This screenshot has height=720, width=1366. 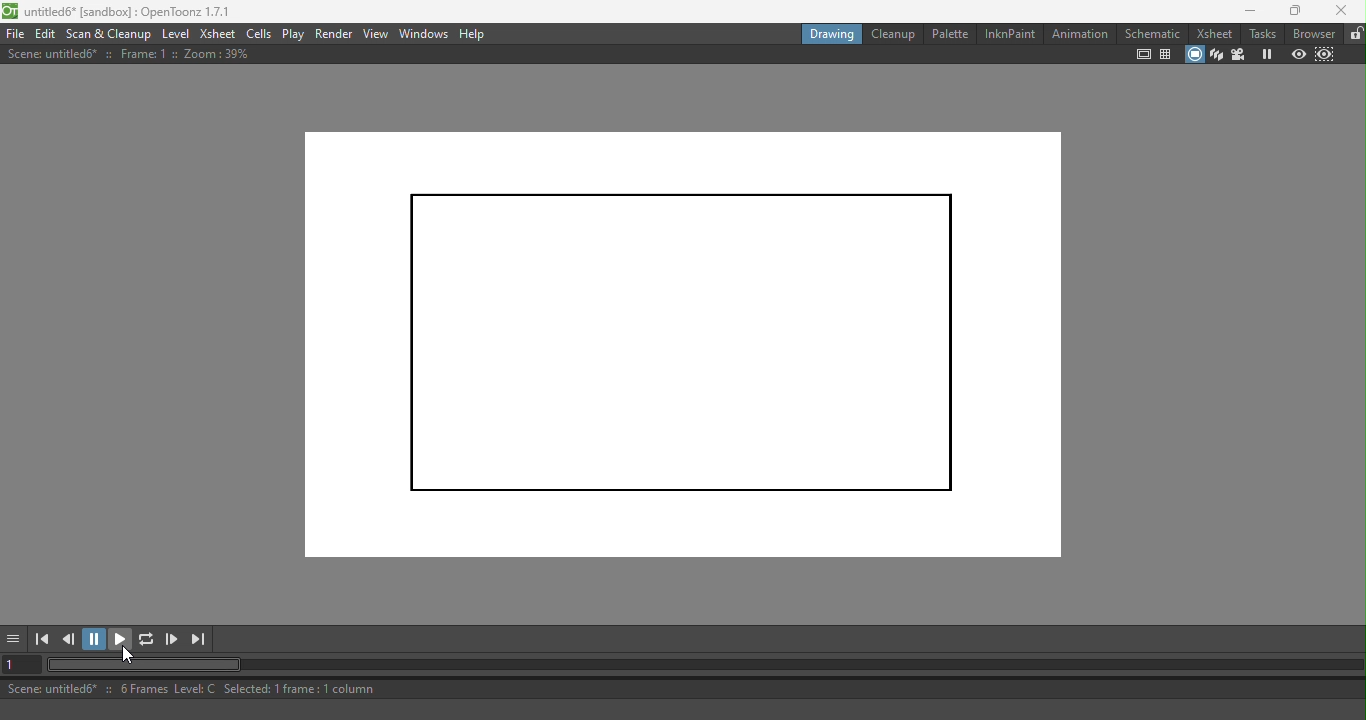 I want to click on Sub-camera preview, so click(x=1327, y=55).